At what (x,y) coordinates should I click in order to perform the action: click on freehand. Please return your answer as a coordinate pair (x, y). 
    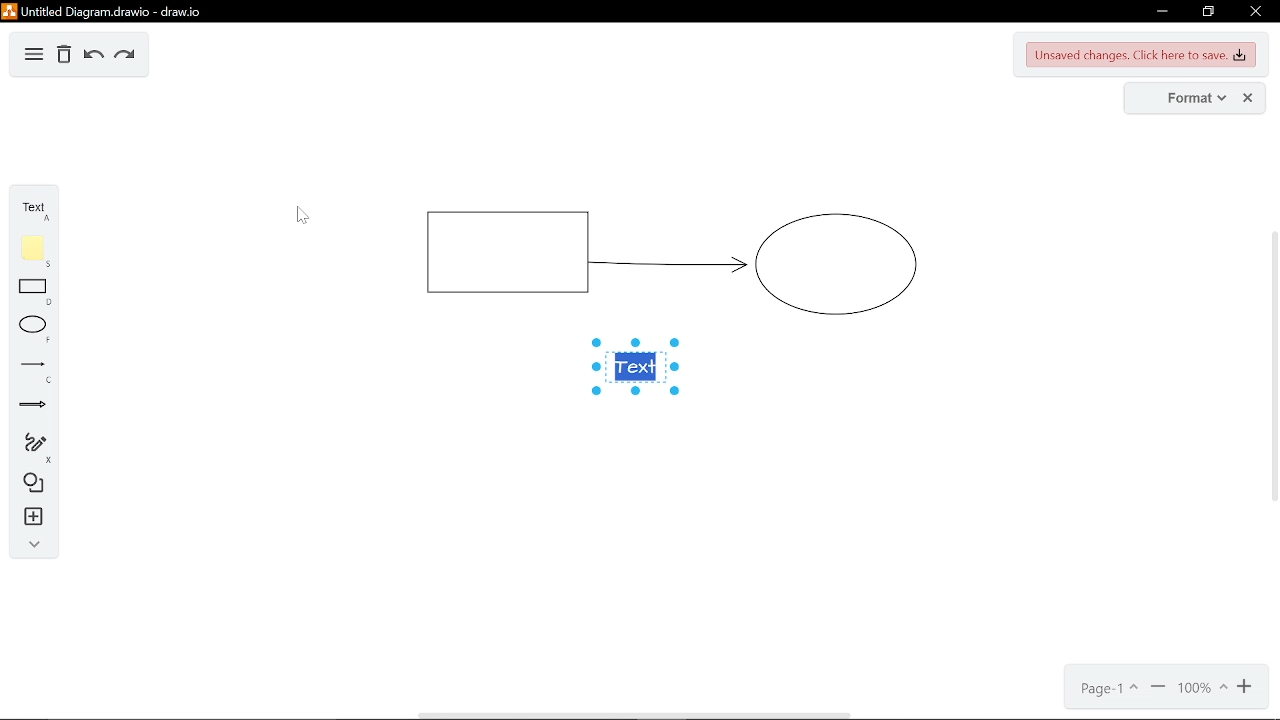
    Looking at the image, I should click on (36, 446).